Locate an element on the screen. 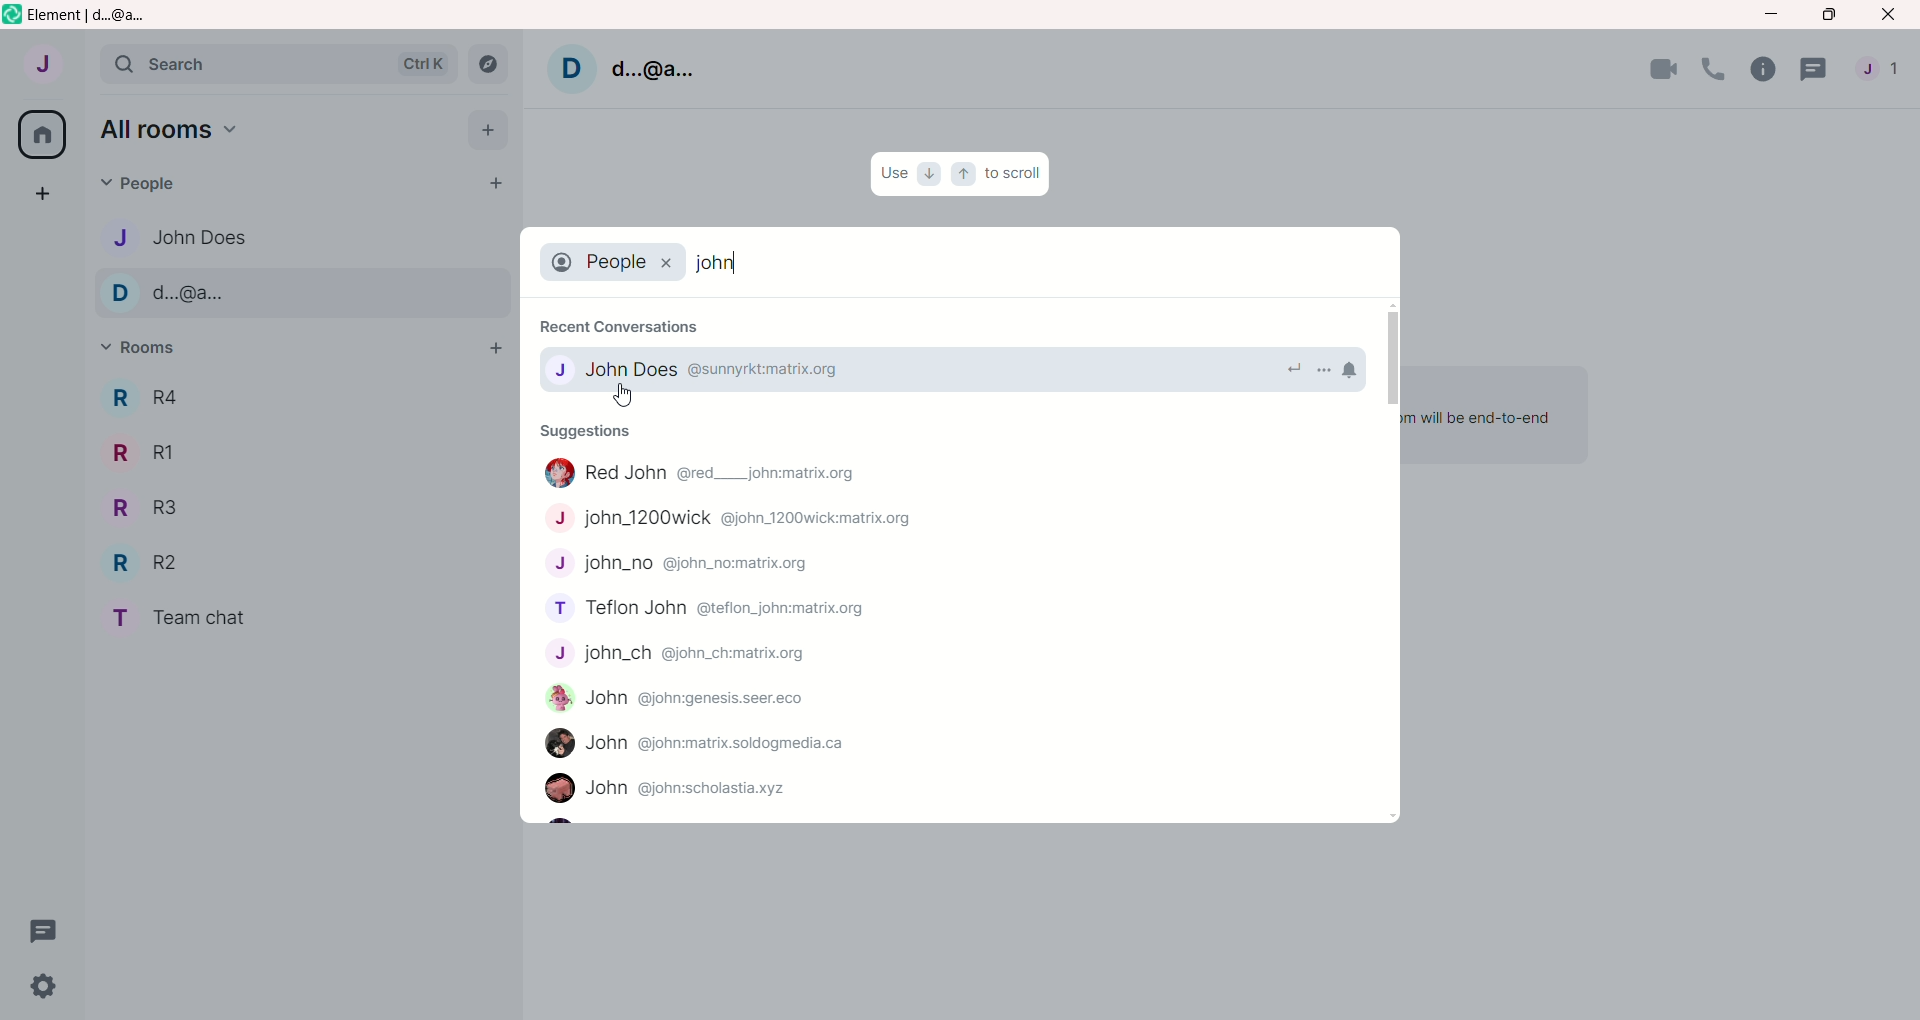 The height and width of the screenshot is (1020, 1920). John Does is located at coordinates (717, 372).